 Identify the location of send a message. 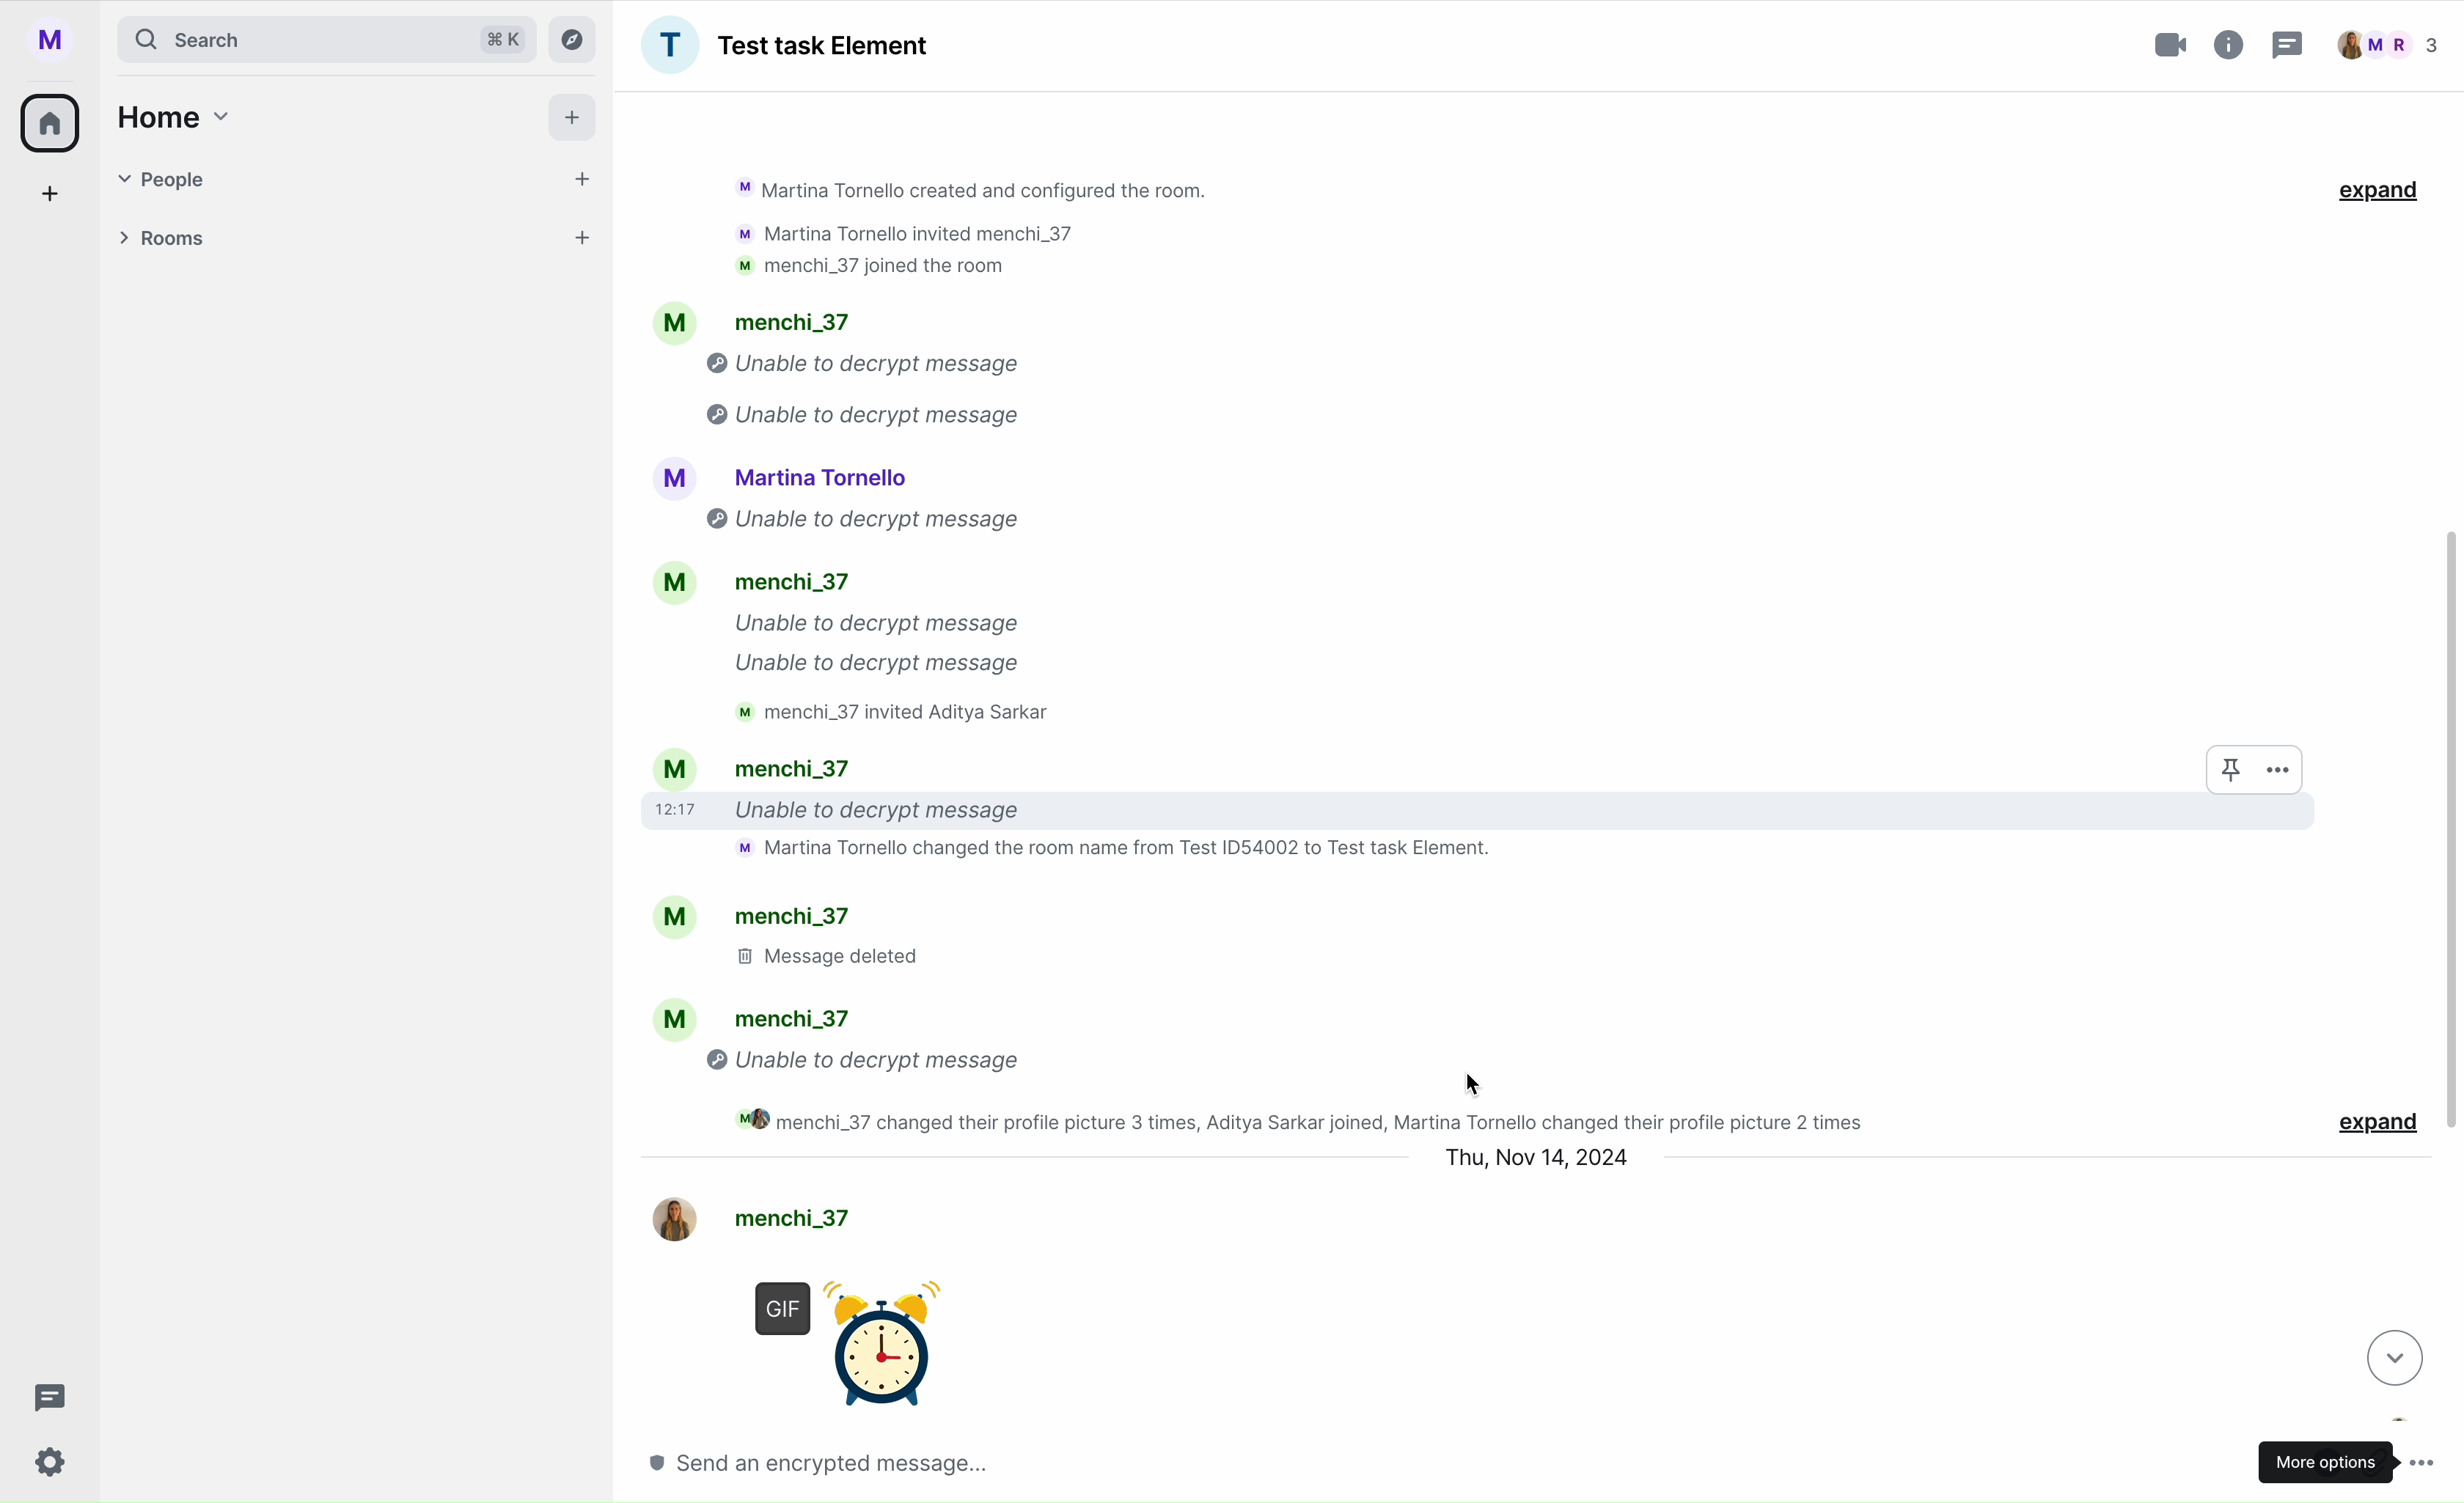
(861, 1462).